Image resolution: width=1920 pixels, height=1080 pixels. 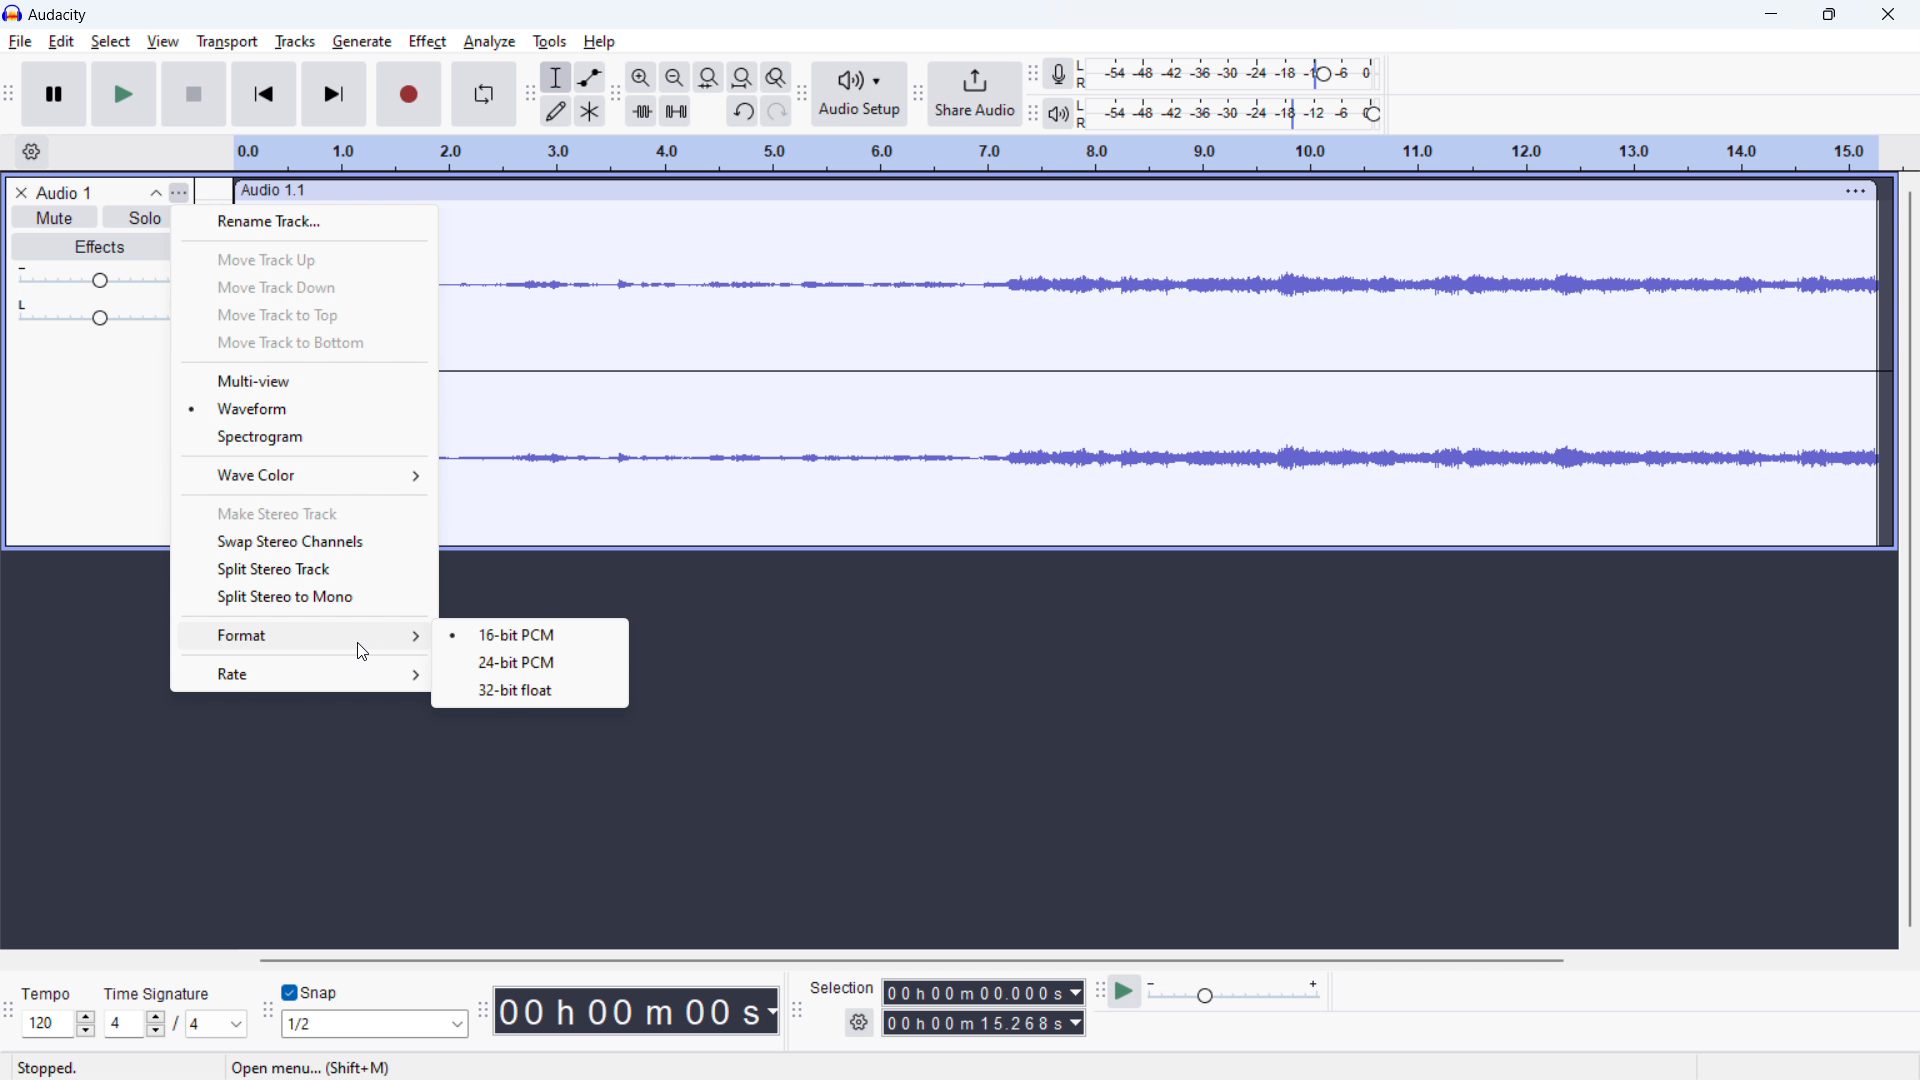 I want to click on share audio toolbar, so click(x=919, y=94).